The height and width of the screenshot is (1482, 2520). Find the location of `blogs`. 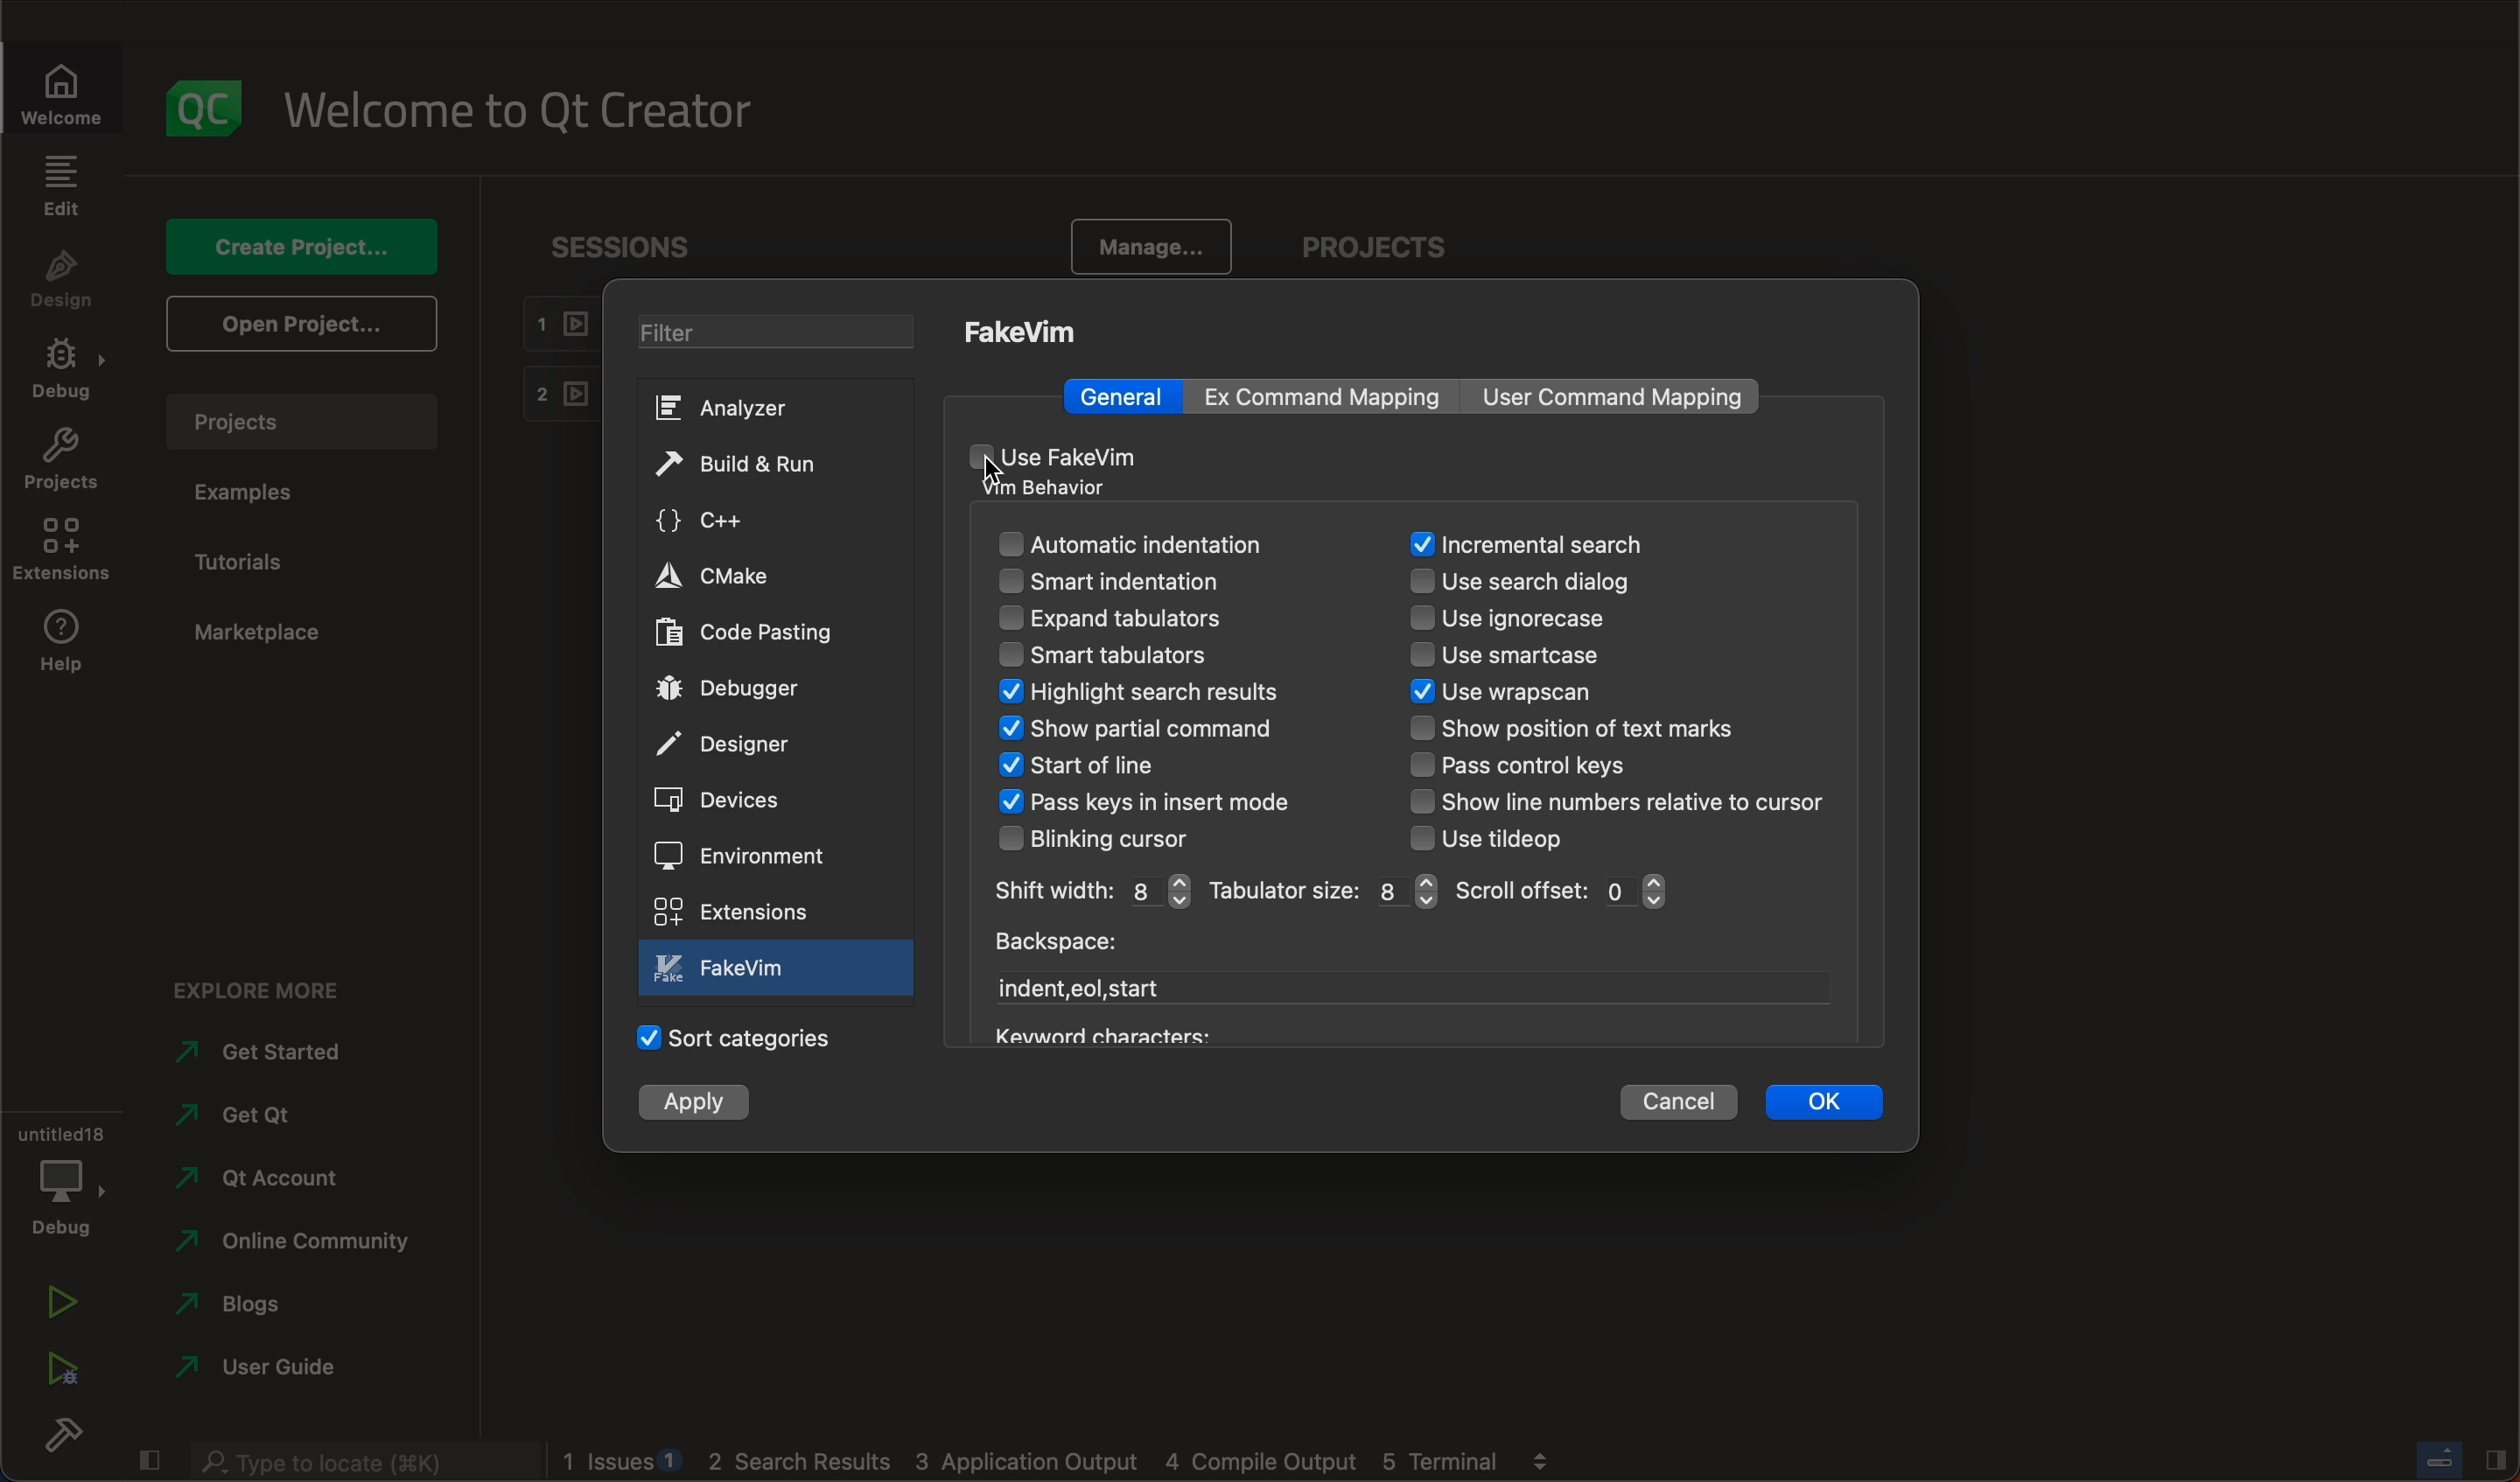

blogs is located at coordinates (279, 1308).